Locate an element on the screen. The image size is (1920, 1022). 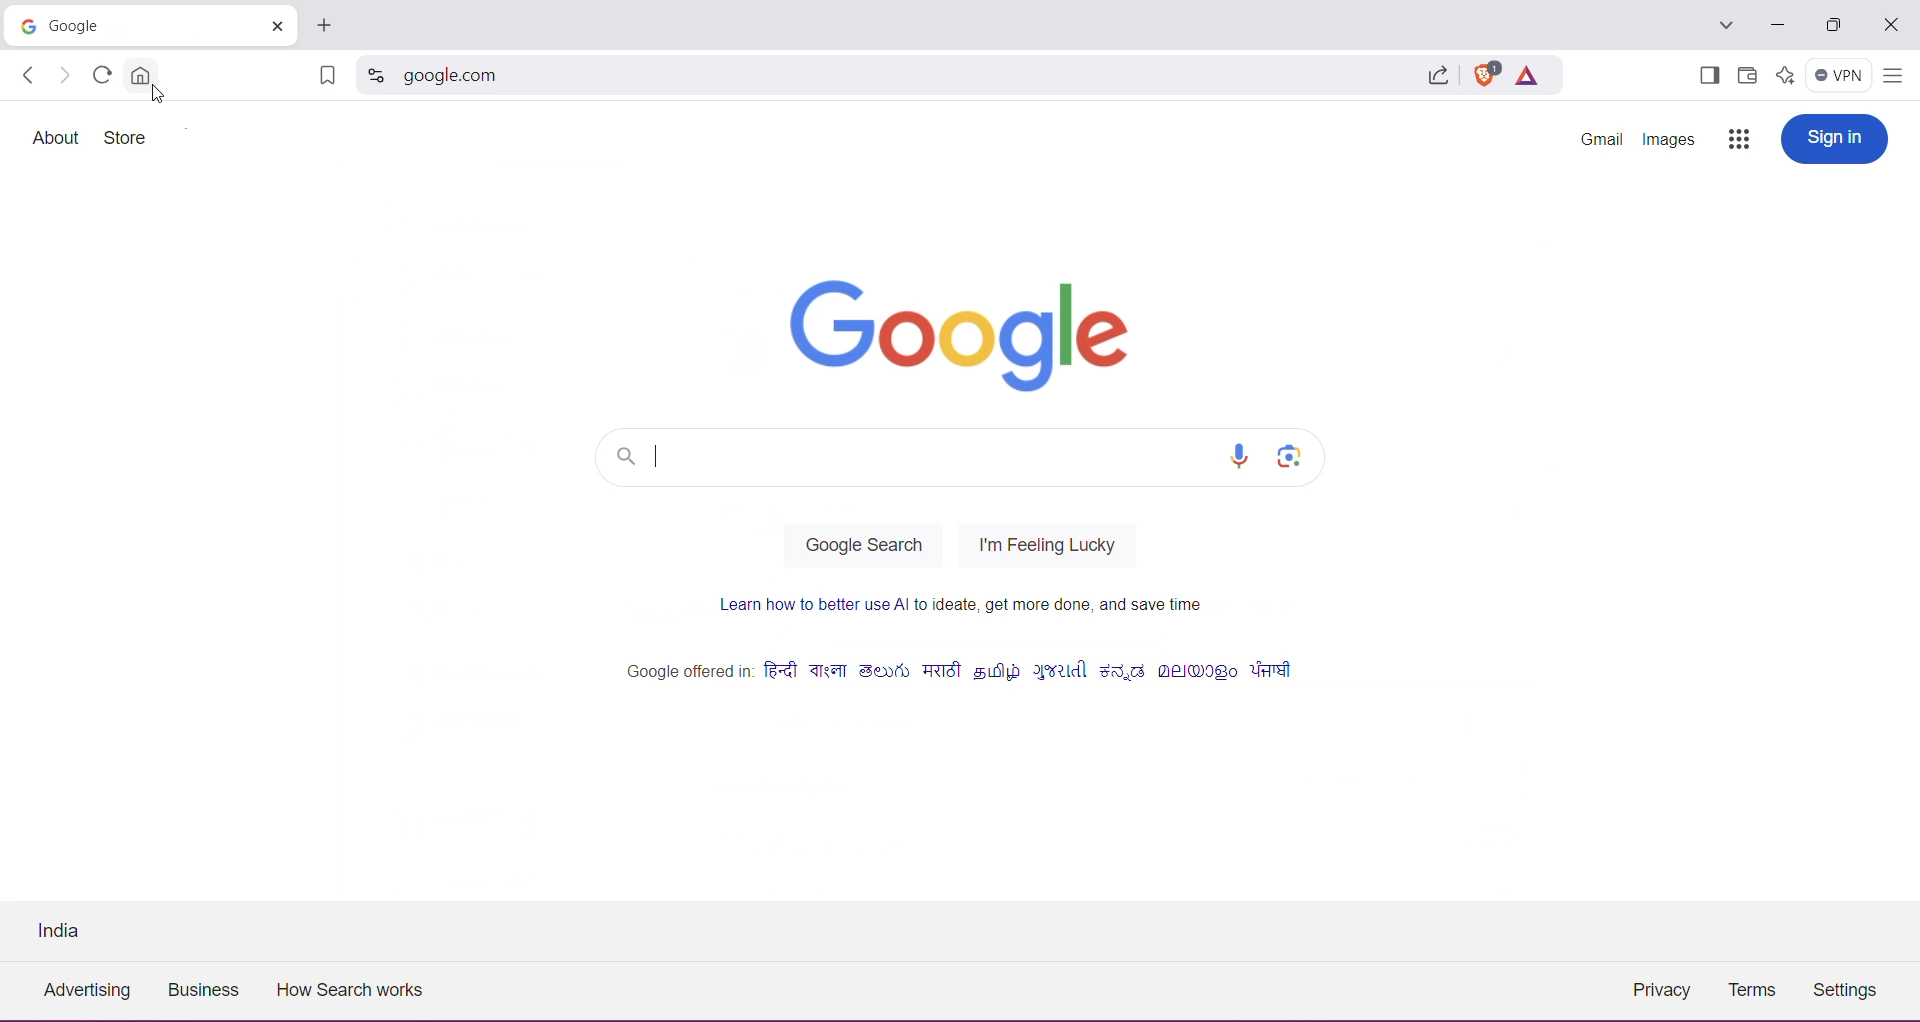
Brave Firewall + VPN is located at coordinates (1838, 73).